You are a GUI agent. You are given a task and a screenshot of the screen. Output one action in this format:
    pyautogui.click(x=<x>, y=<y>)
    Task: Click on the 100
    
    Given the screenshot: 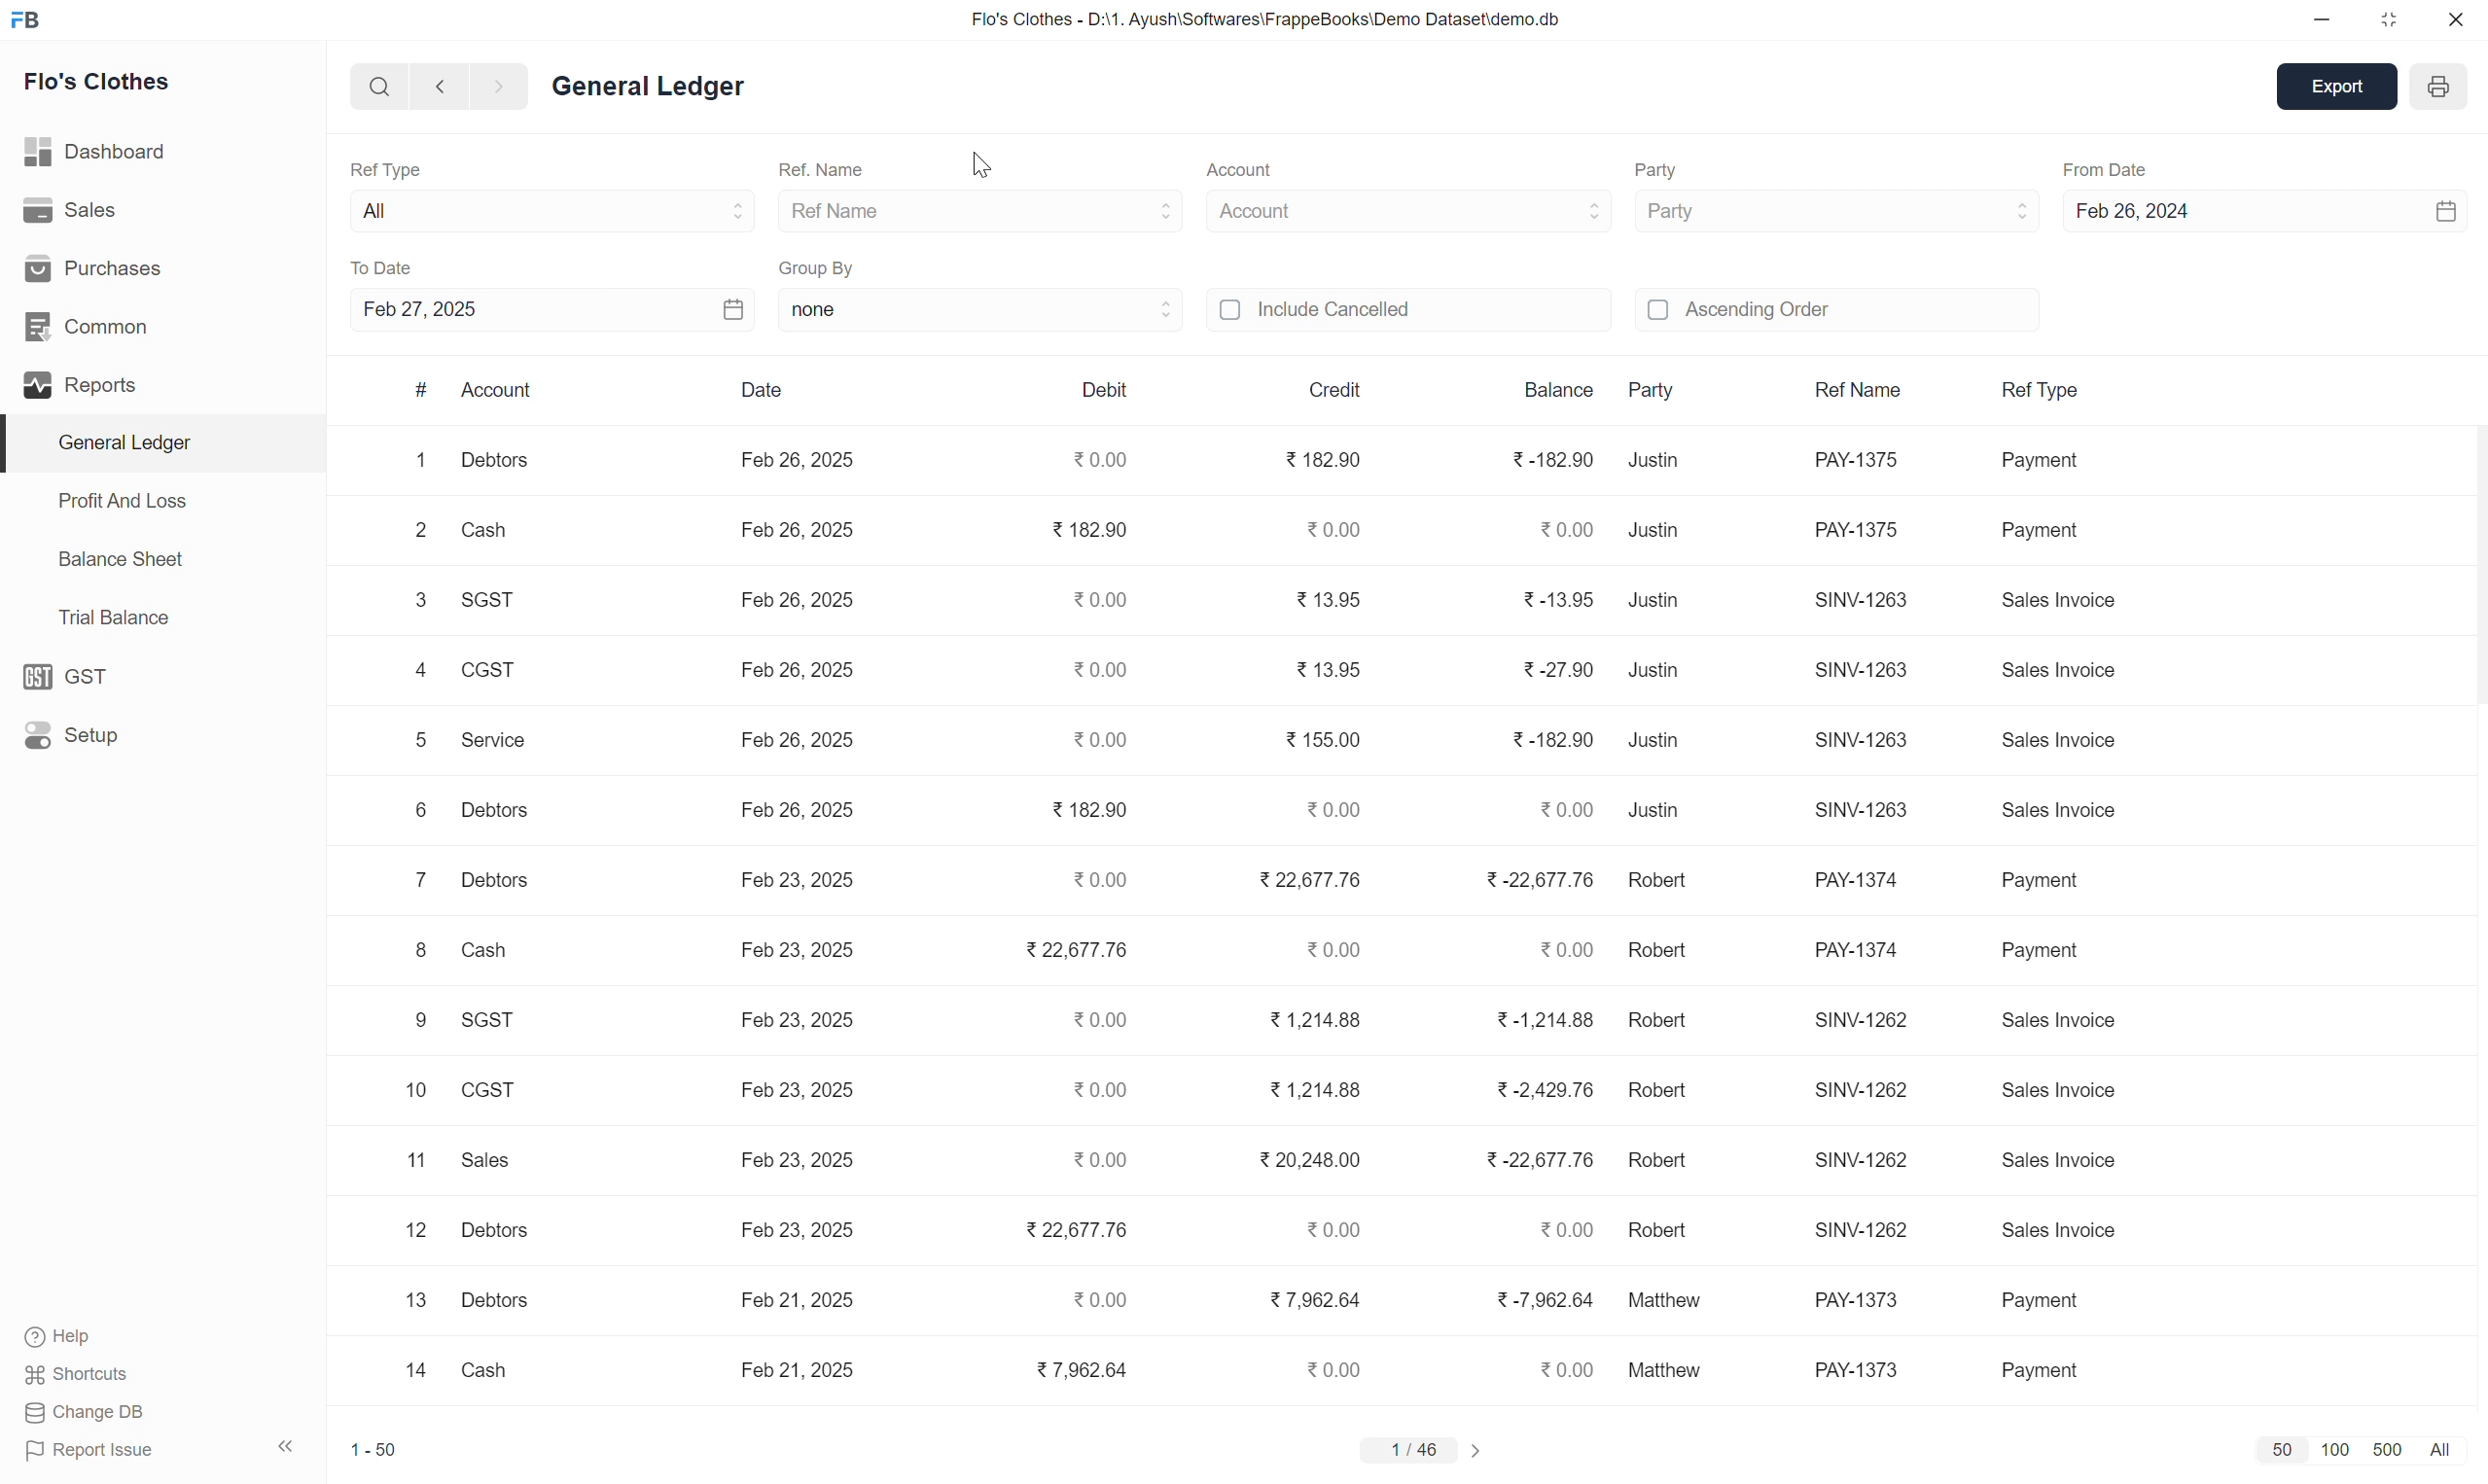 What is the action you would take?
    pyautogui.click(x=2338, y=1450)
    